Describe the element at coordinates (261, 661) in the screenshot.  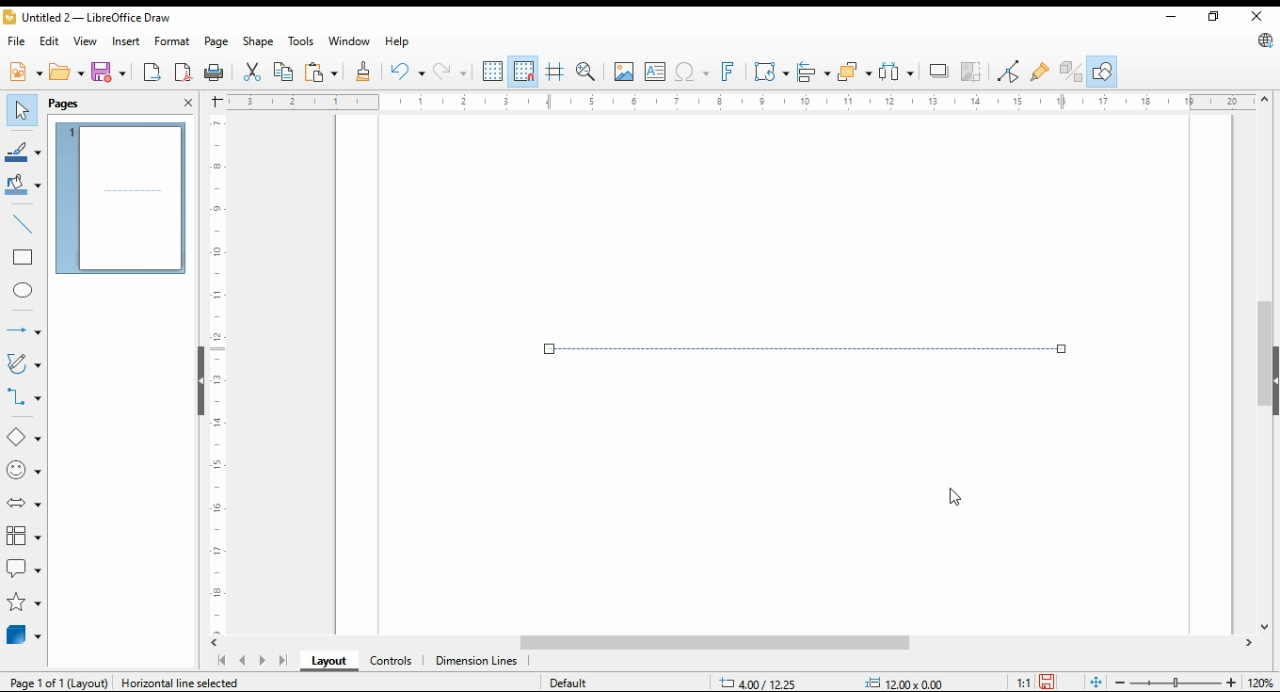
I see `next page` at that location.